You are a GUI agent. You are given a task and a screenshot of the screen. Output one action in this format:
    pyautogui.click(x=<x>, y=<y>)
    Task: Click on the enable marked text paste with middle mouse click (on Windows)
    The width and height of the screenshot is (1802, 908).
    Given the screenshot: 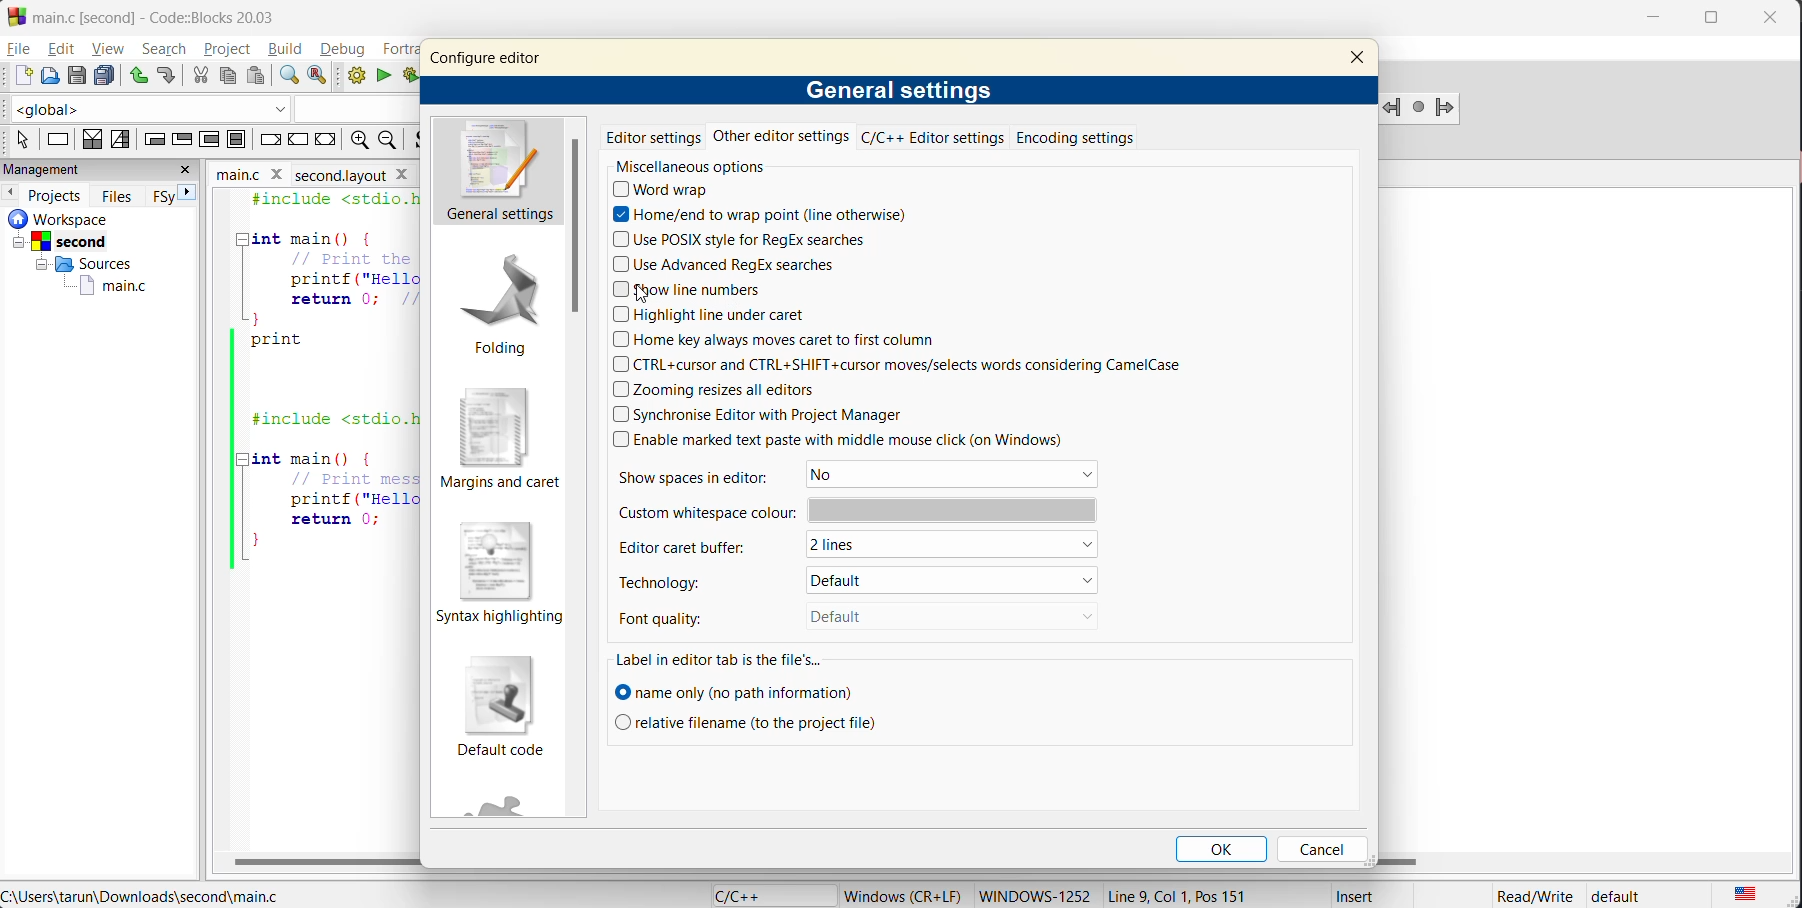 What is the action you would take?
    pyautogui.click(x=843, y=439)
    